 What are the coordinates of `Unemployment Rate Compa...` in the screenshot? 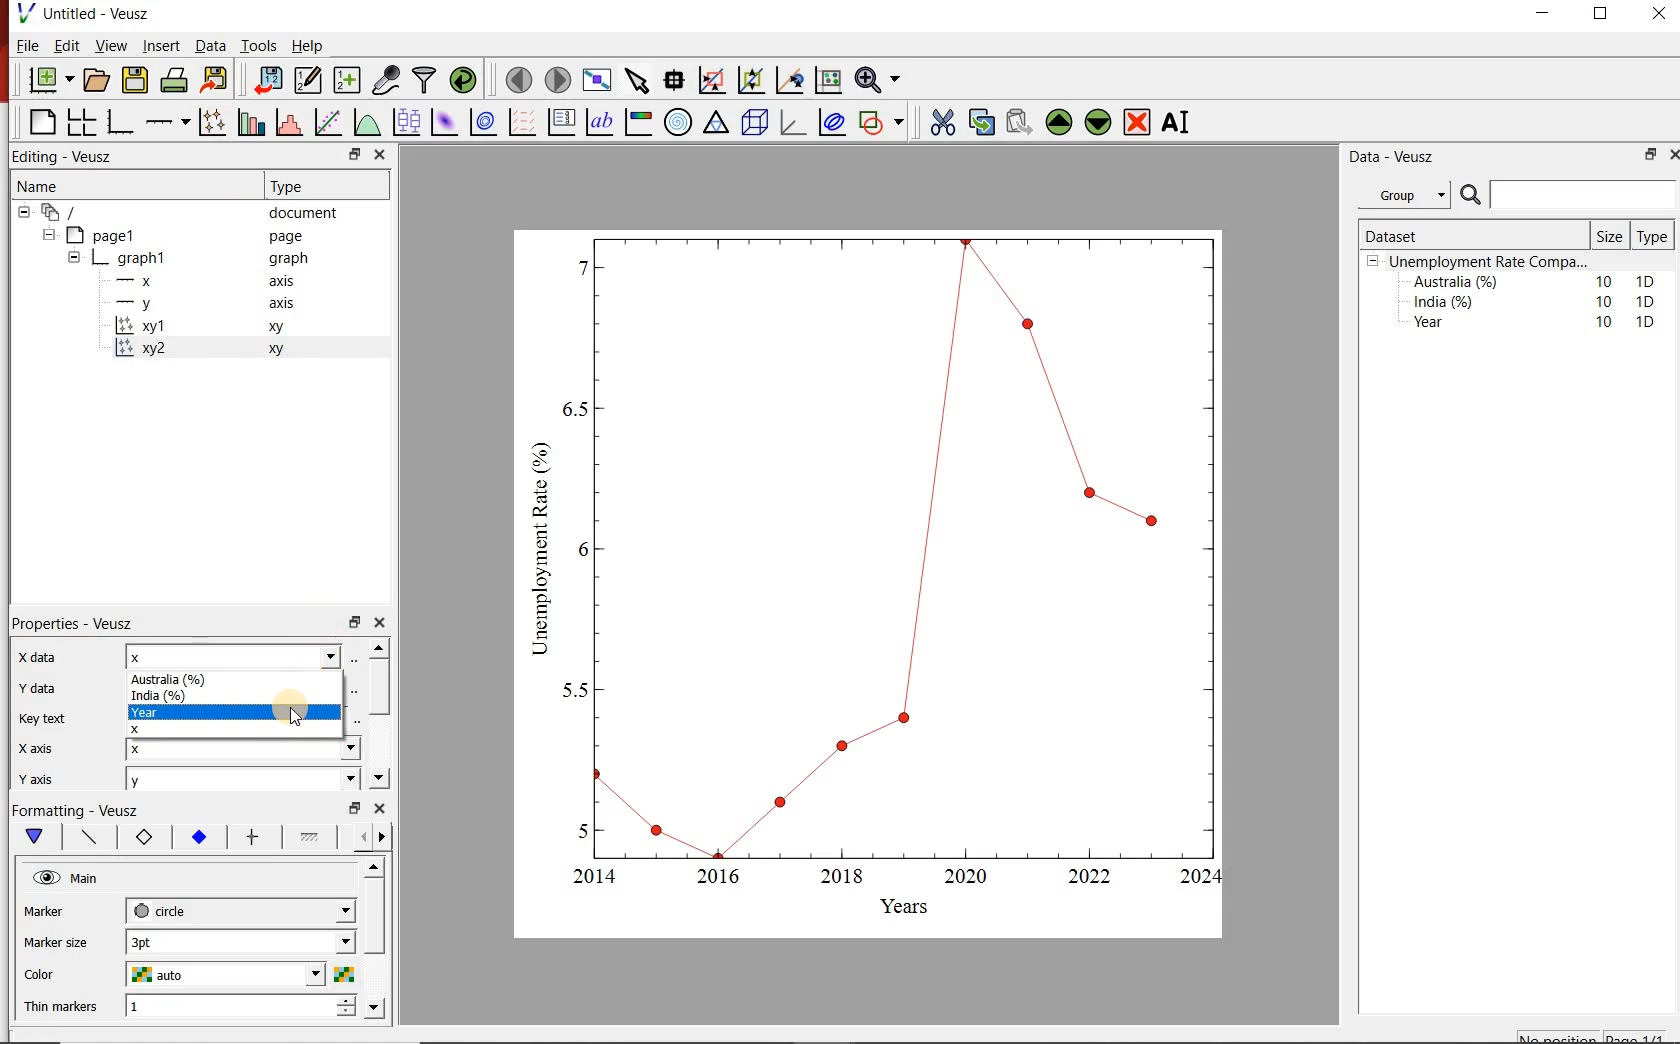 It's located at (1490, 262).